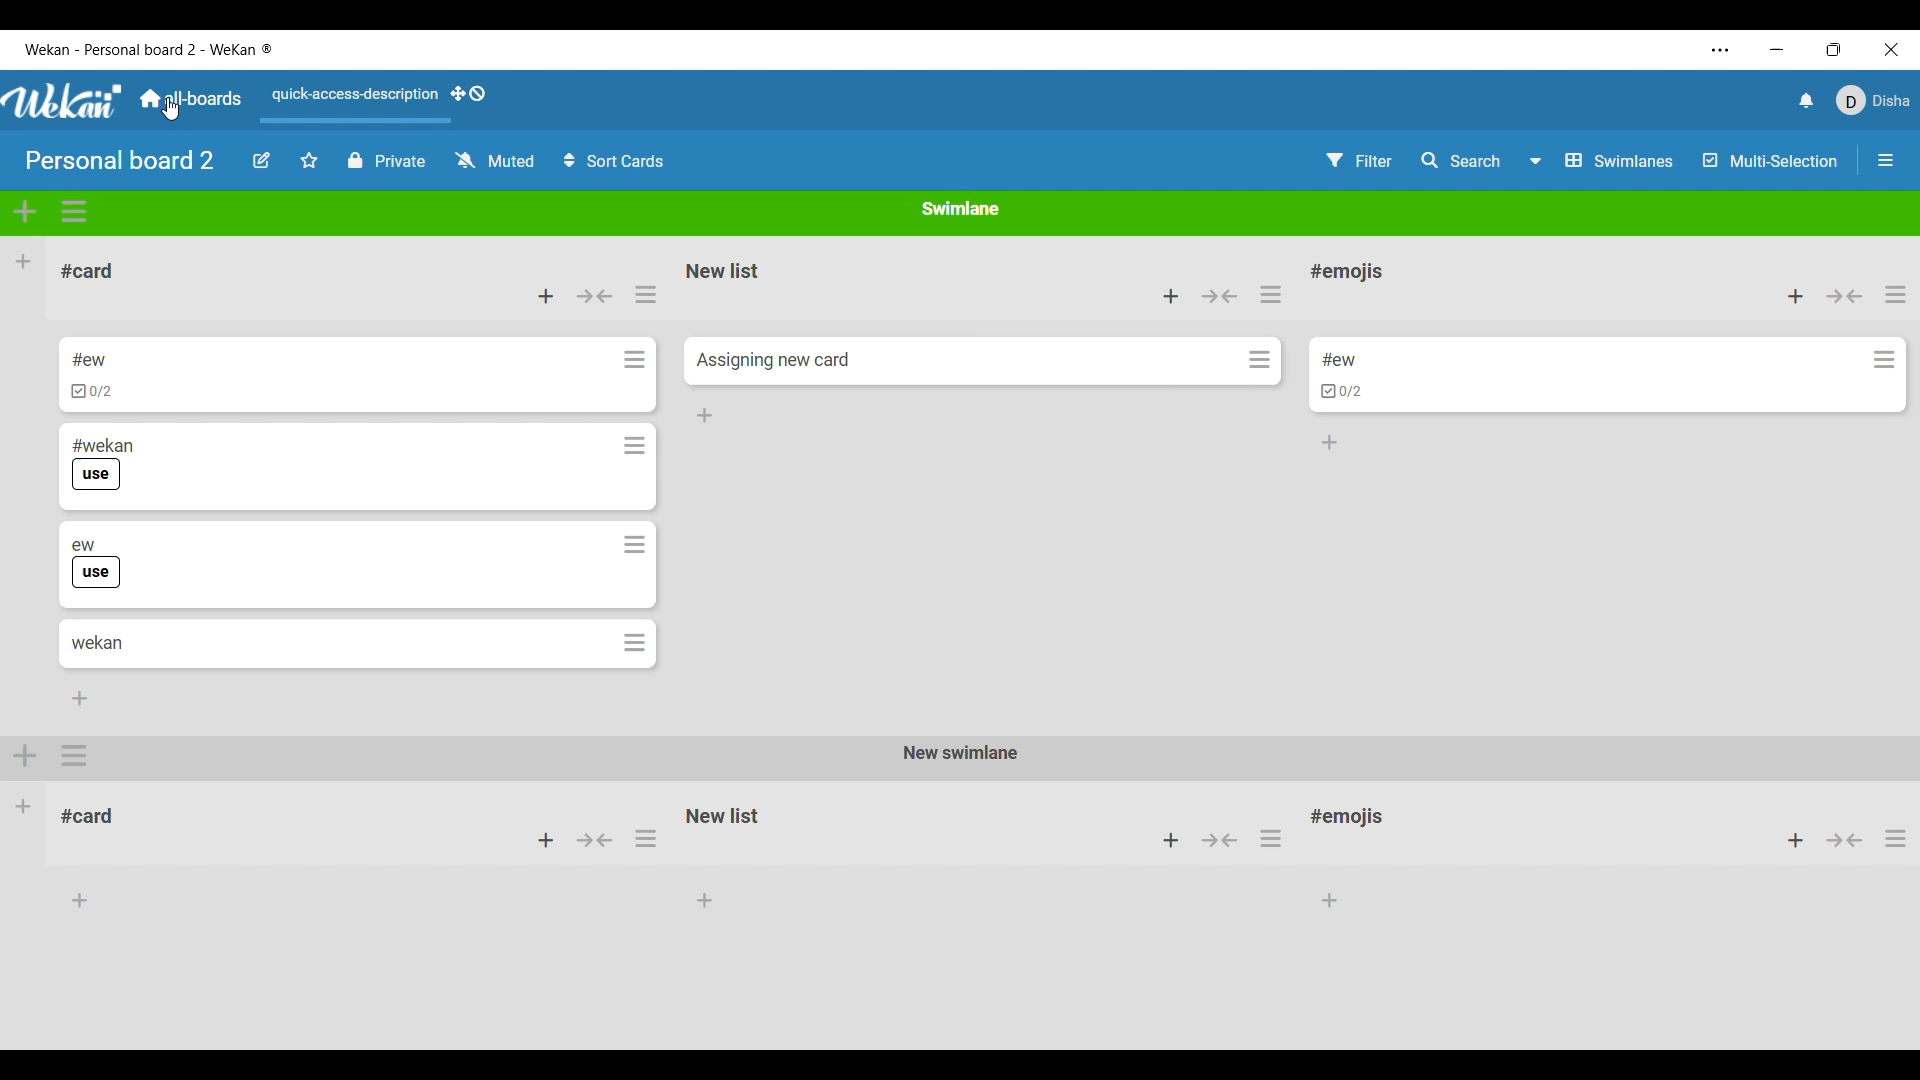  Describe the element at coordinates (1341, 391) in the screenshot. I see `Indicates card has list` at that location.